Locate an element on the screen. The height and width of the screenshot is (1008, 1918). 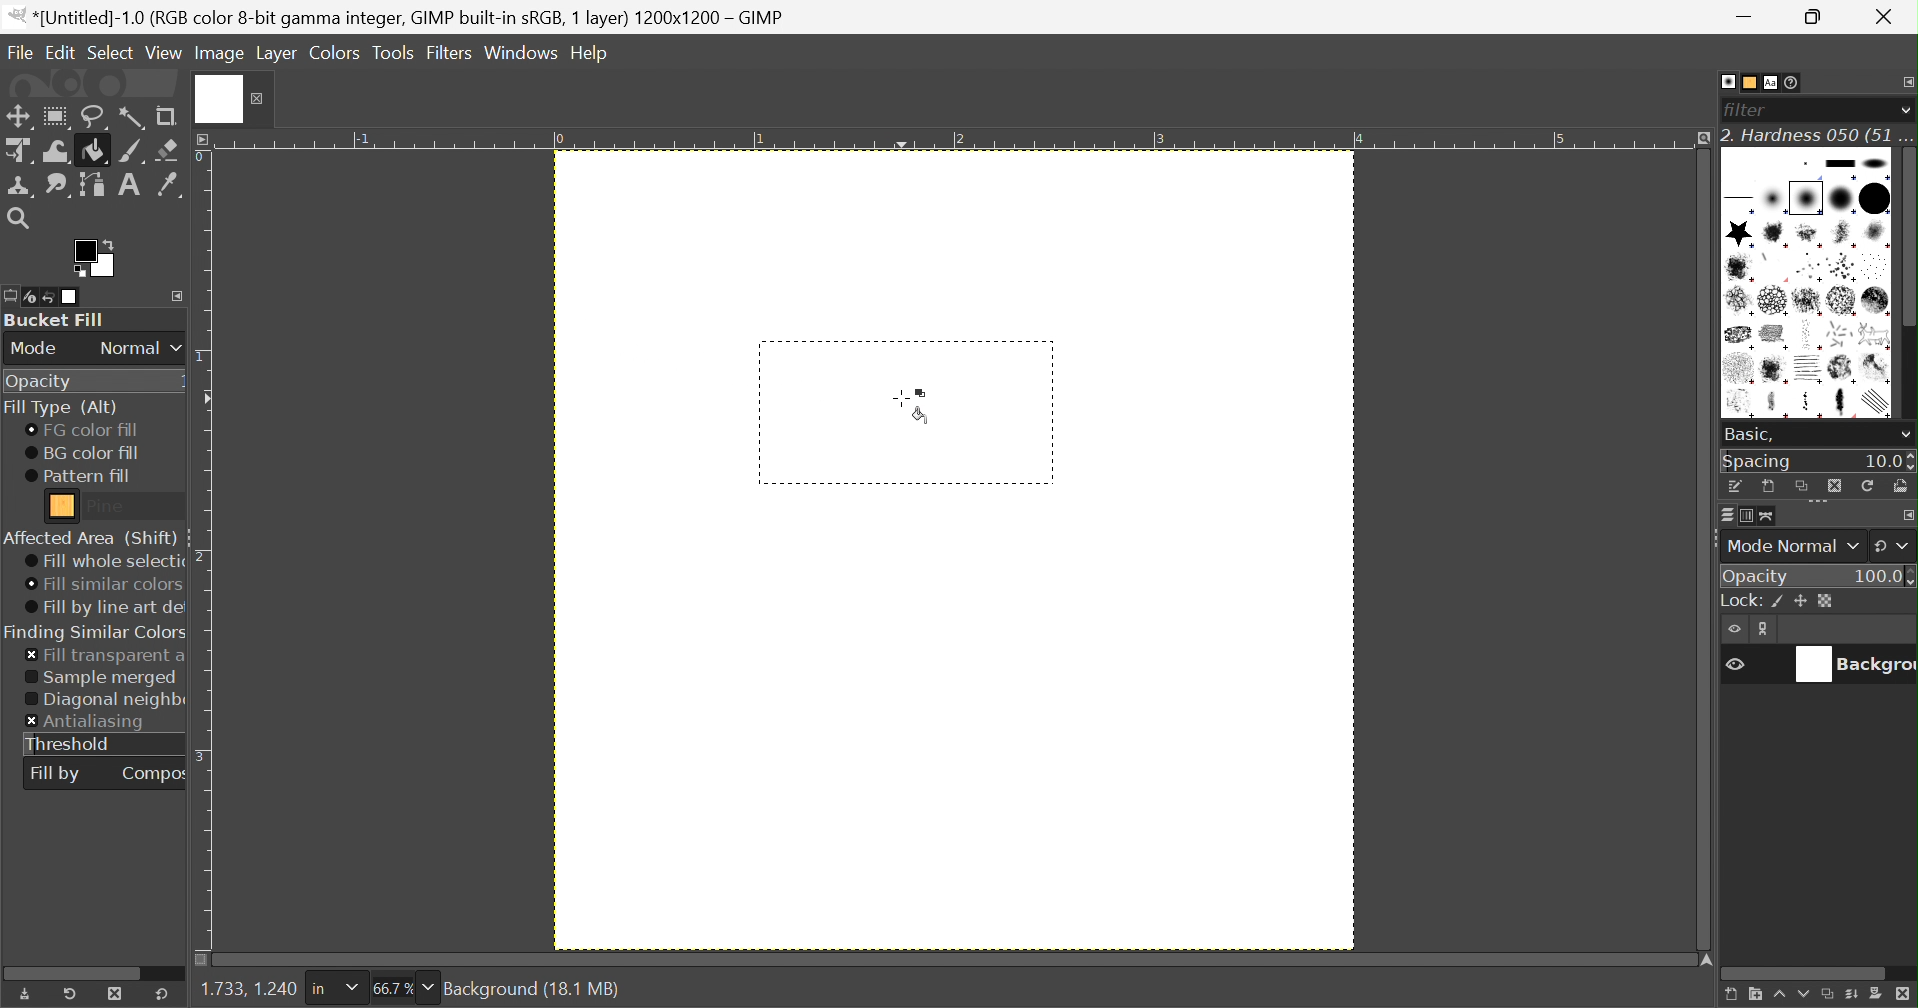
Sample merged is located at coordinates (100, 678).